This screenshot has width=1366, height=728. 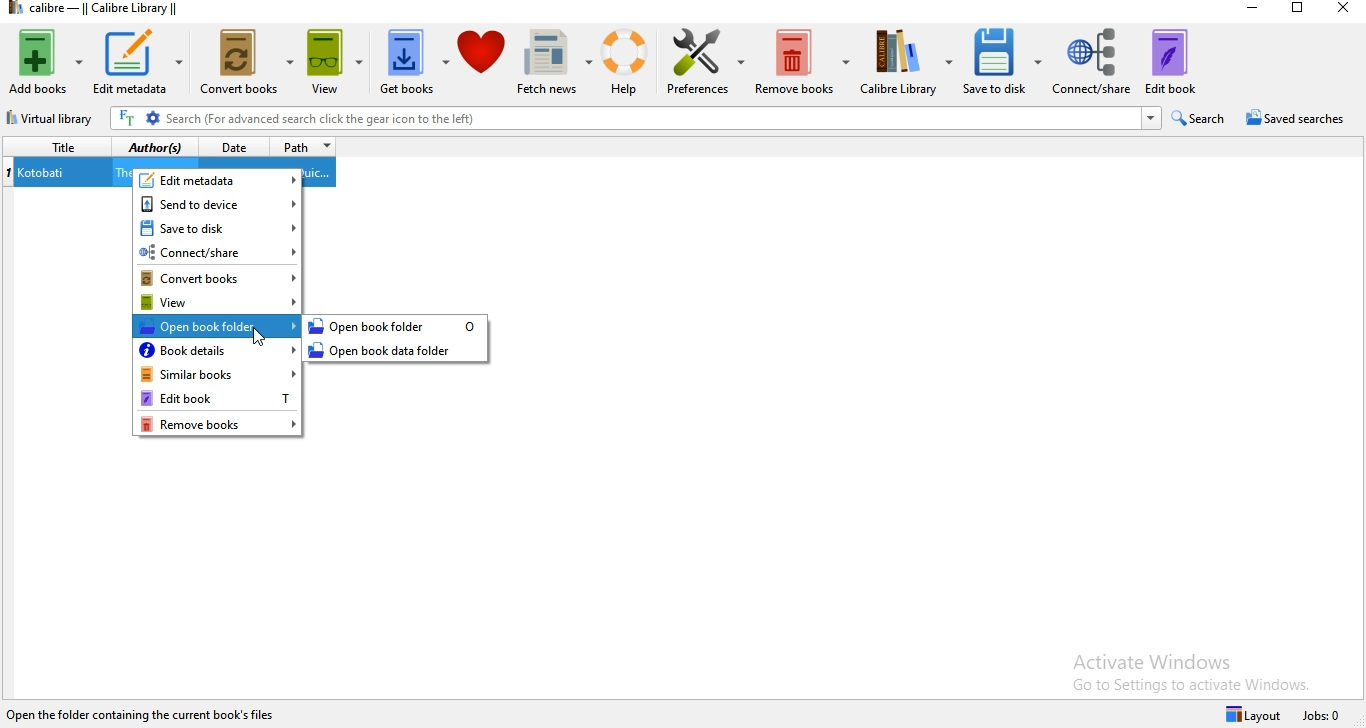 I want to click on path, so click(x=306, y=147).